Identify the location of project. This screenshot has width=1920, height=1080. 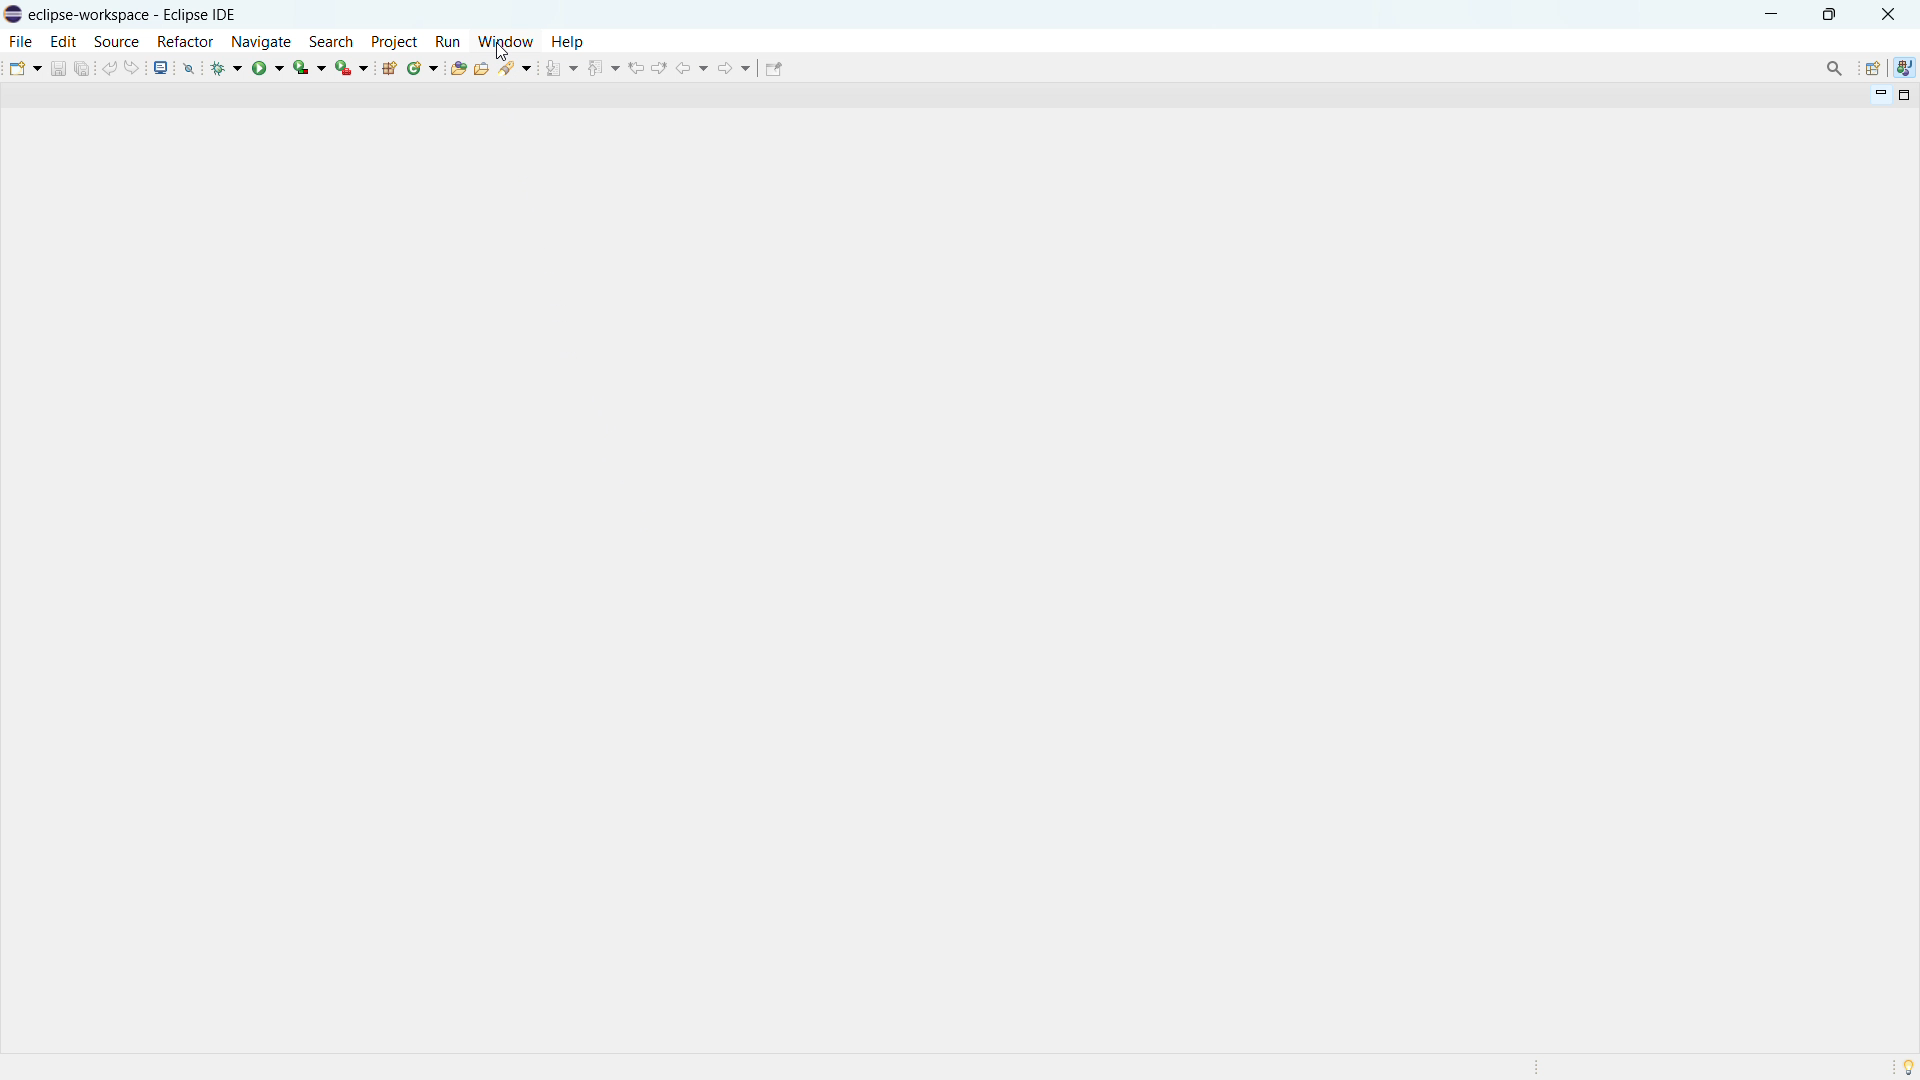
(395, 41).